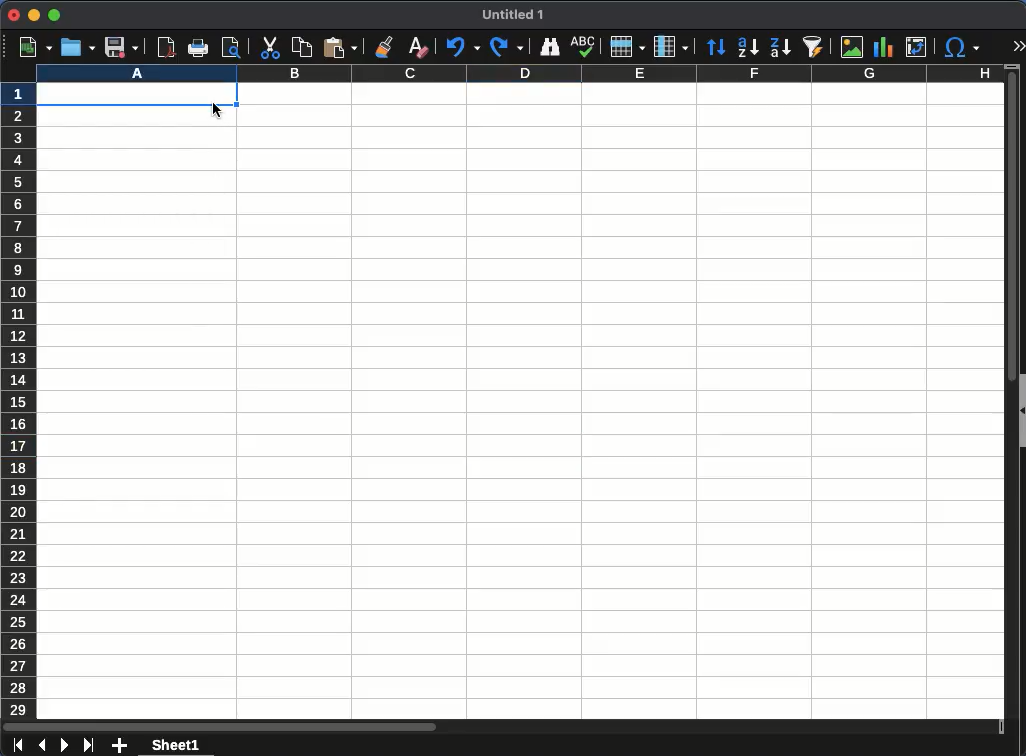 Image resolution: width=1026 pixels, height=756 pixels. What do you see at coordinates (1020, 412) in the screenshot?
I see `collapse` at bounding box center [1020, 412].